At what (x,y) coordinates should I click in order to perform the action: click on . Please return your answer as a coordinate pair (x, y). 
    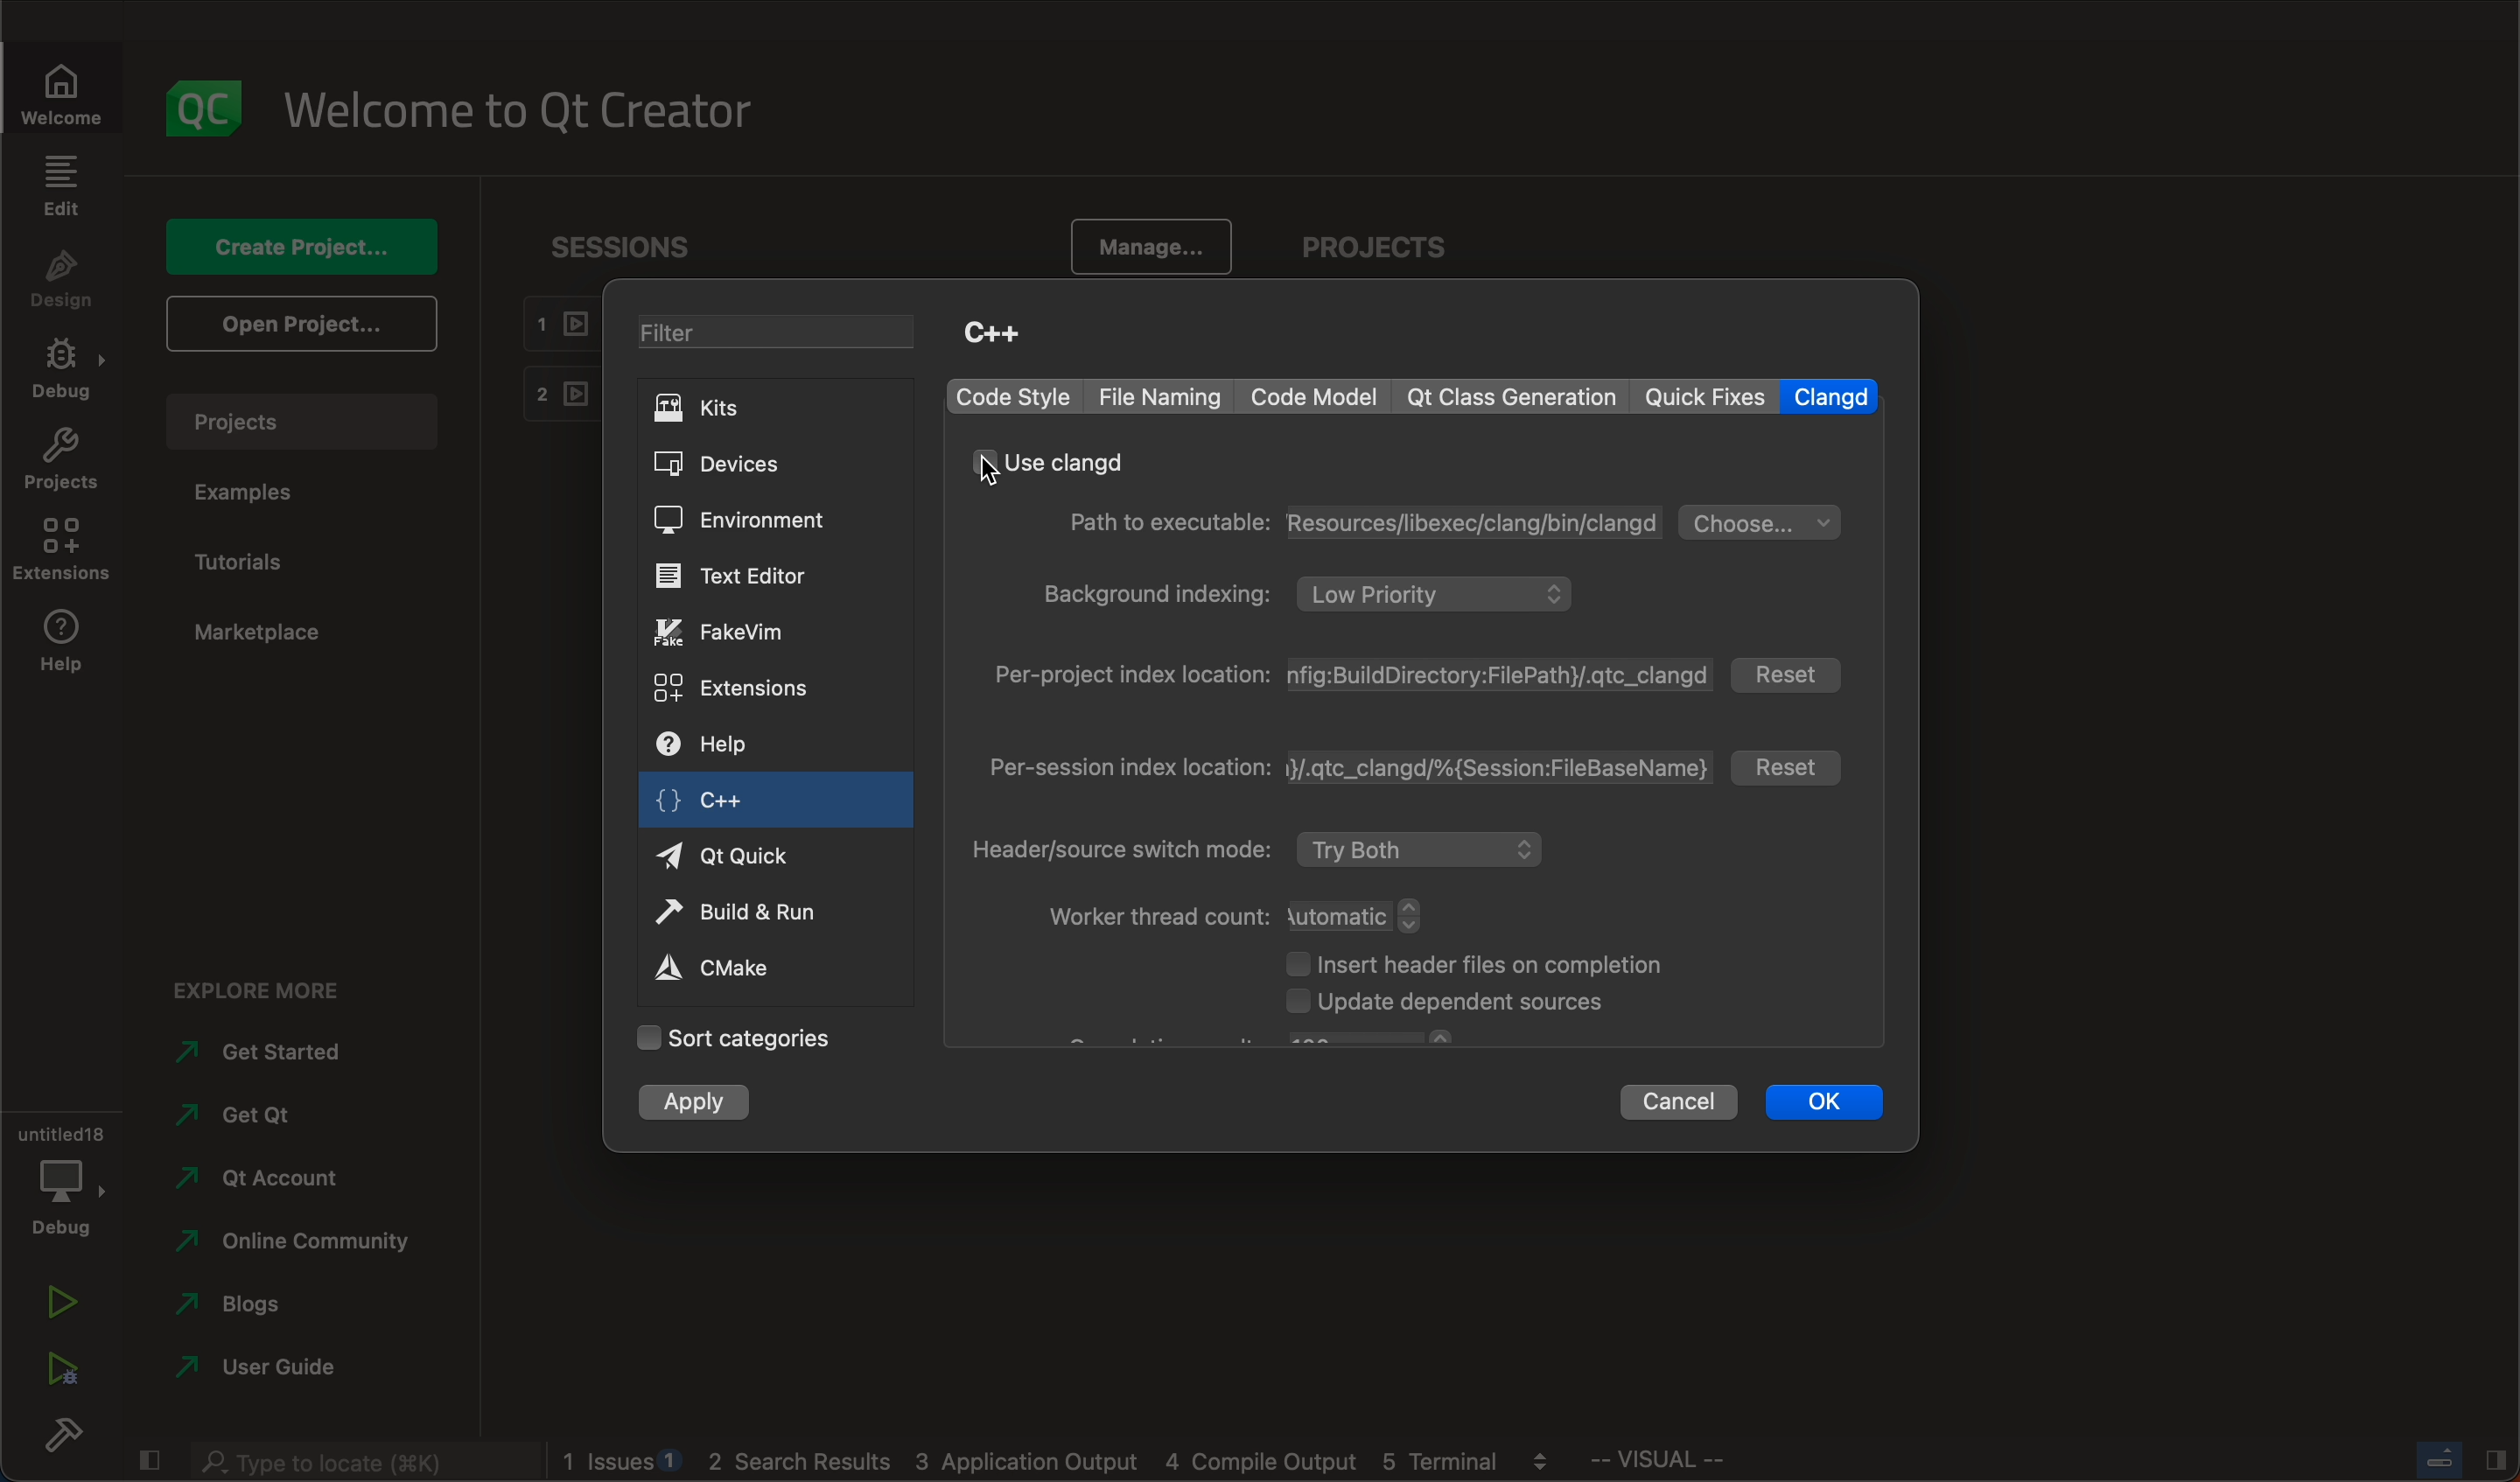
    Looking at the image, I should click on (2465, 1460).